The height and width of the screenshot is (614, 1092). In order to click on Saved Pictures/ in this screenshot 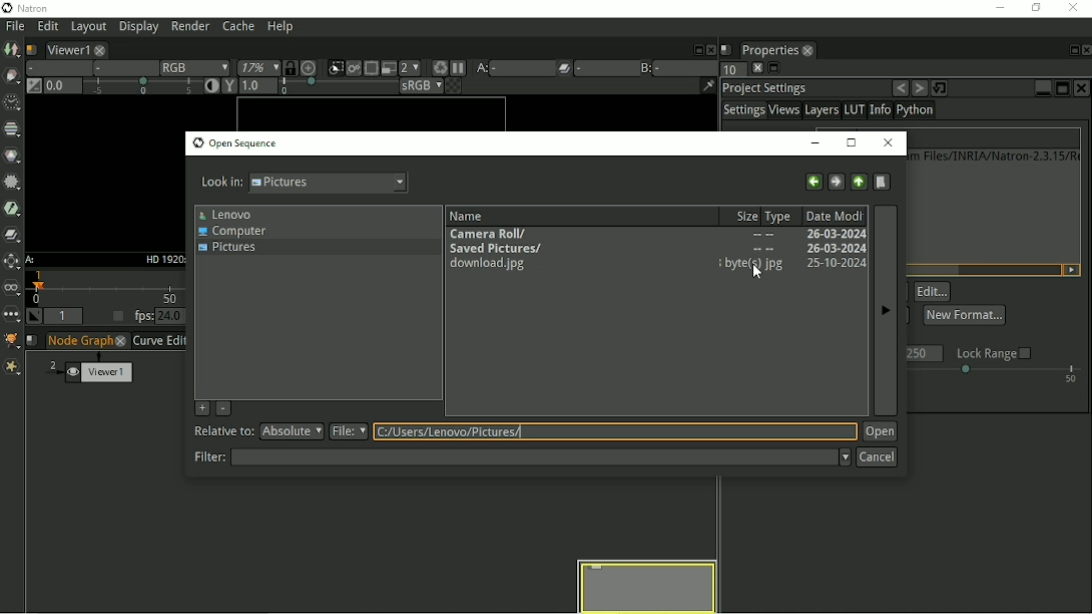, I will do `click(496, 247)`.